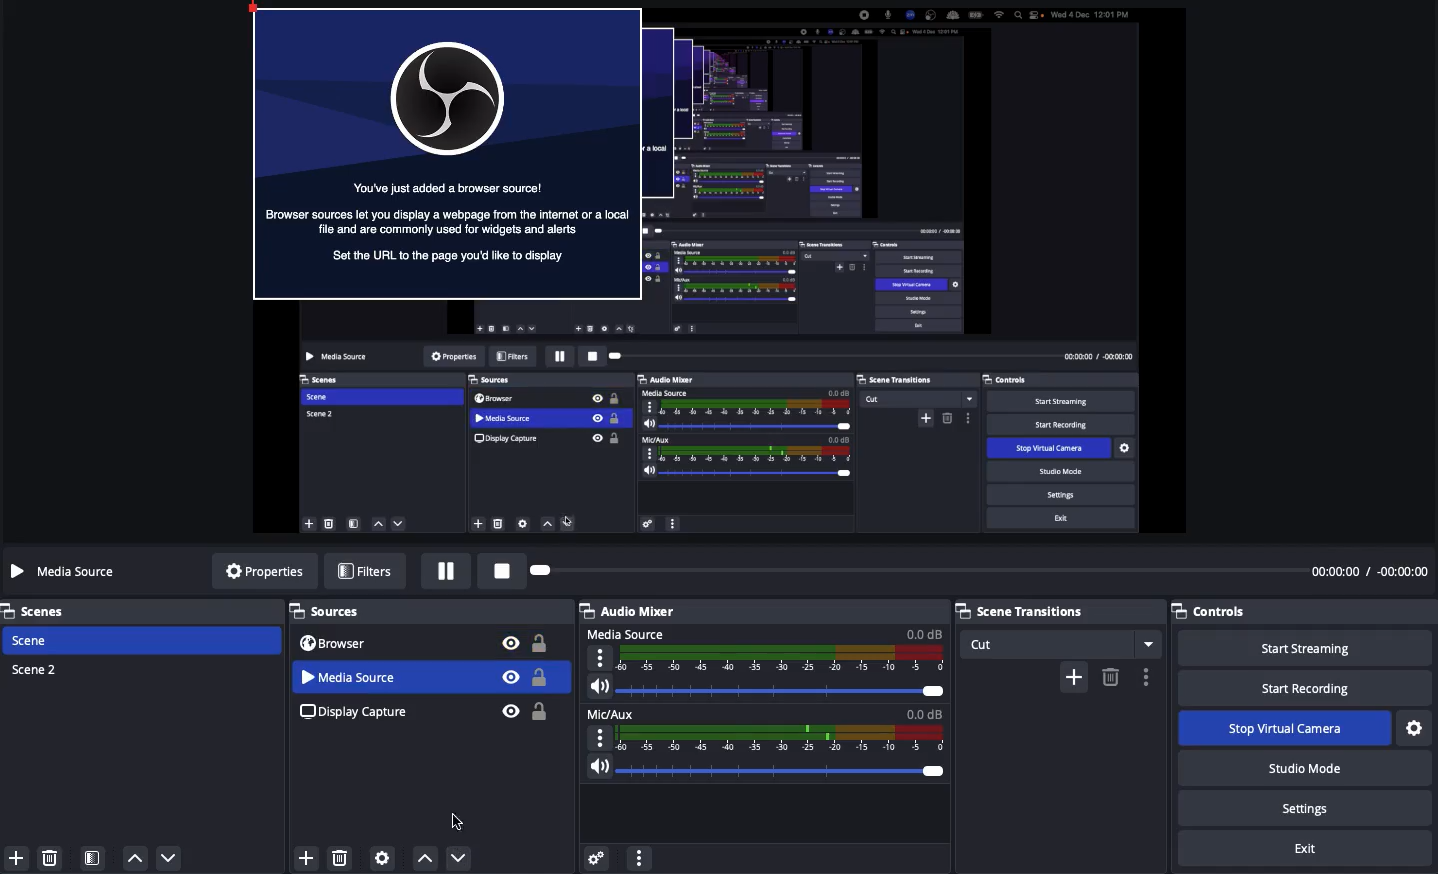 Image resolution: width=1438 pixels, height=874 pixels. I want to click on Audio mixer, so click(762, 611).